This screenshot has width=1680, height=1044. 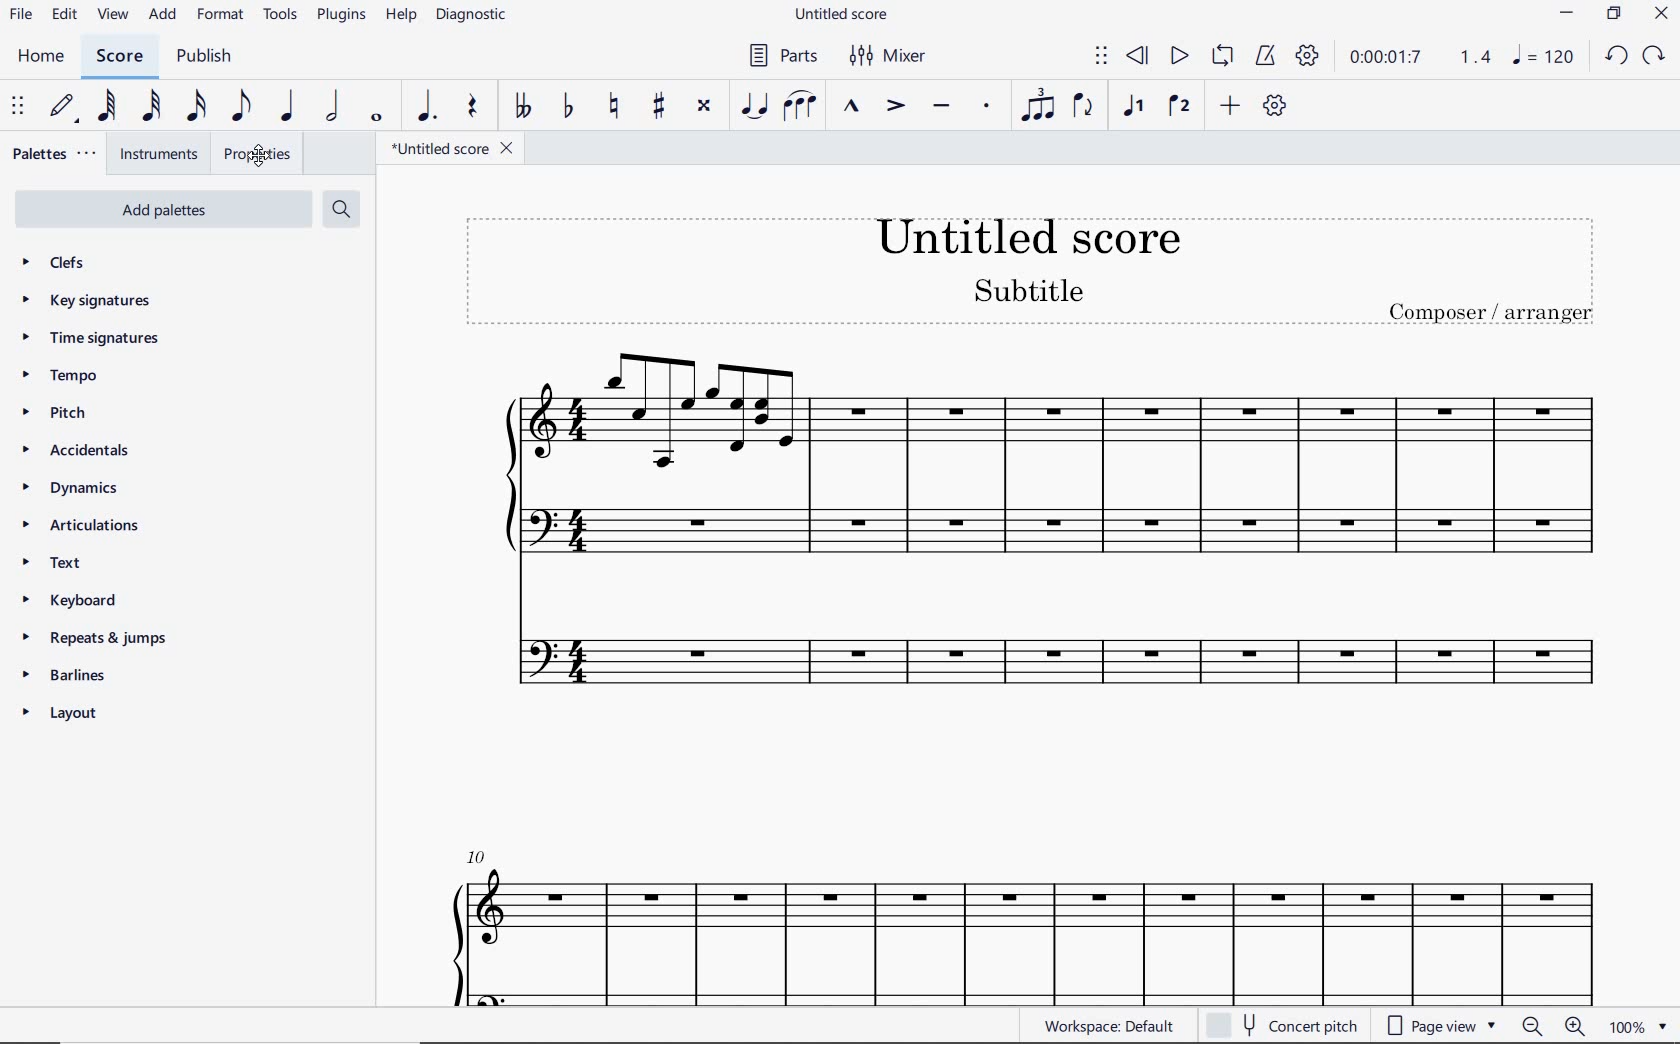 What do you see at coordinates (1178, 57) in the screenshot?
I see `PLAY` at bounding box center [1178, 57].